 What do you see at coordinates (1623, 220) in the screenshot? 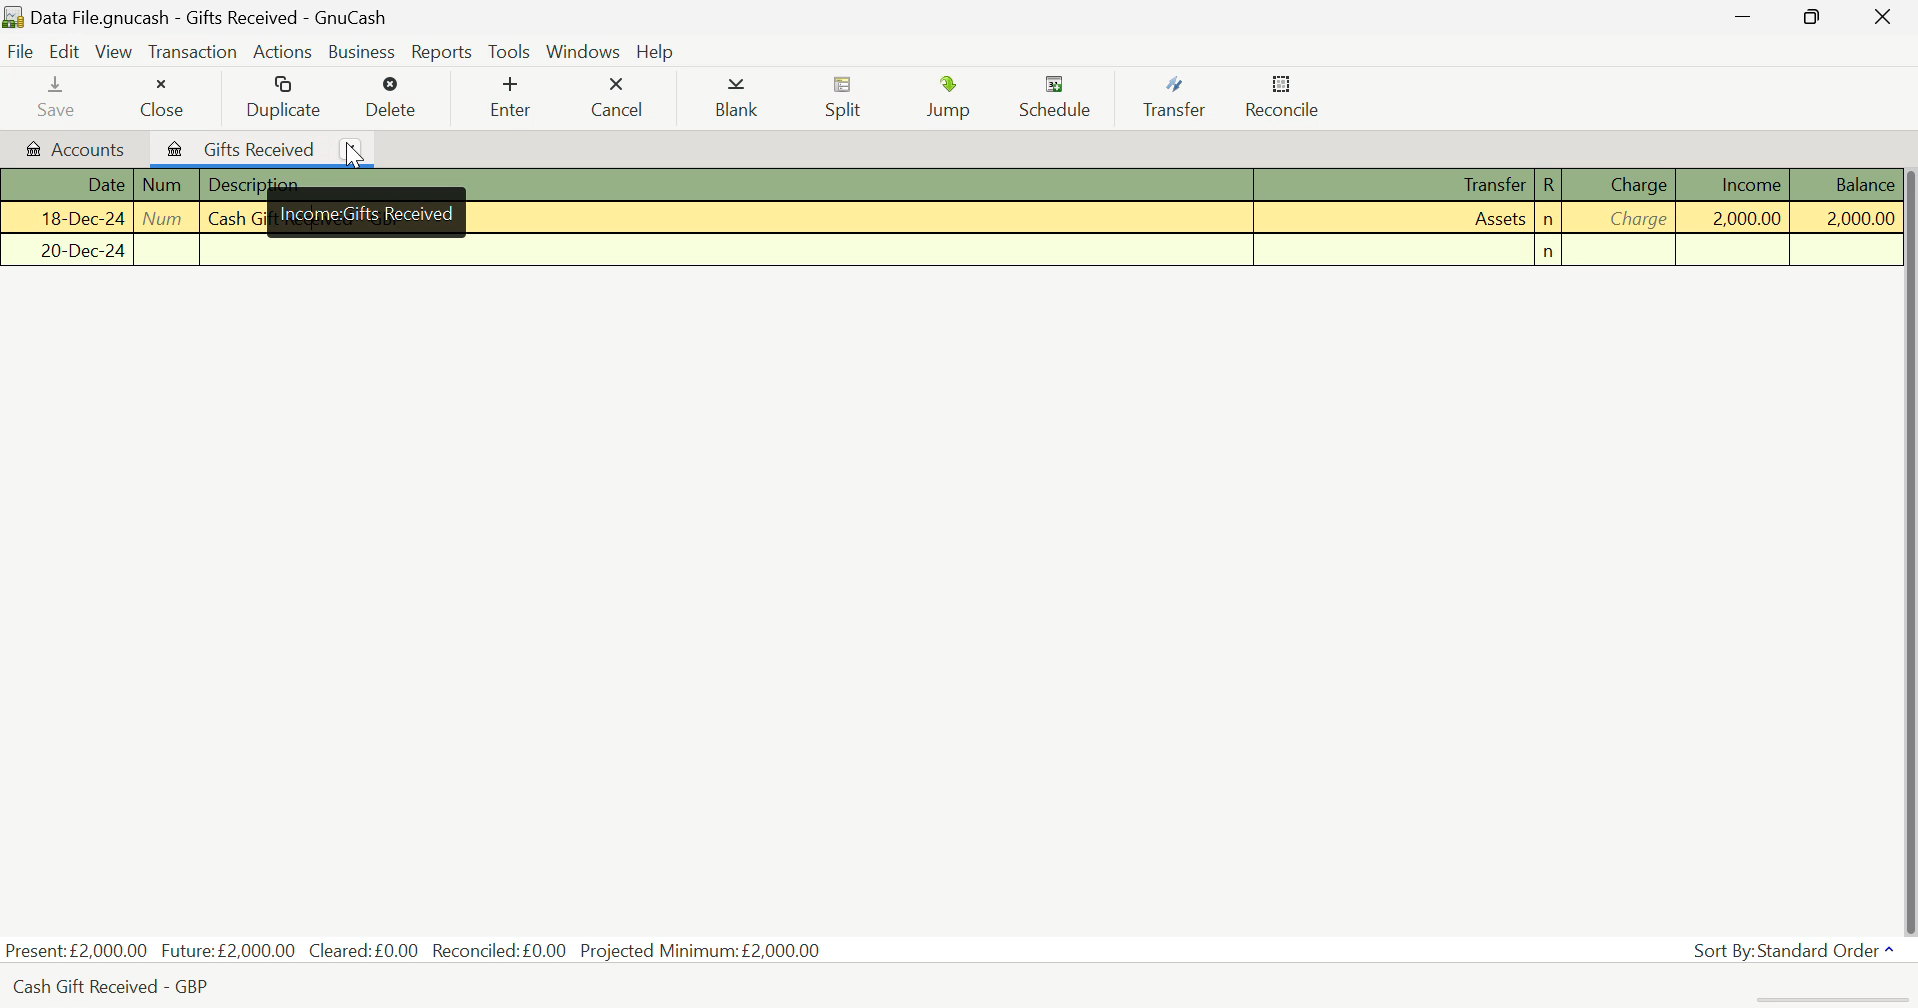
I see `Charge` at bounding box center [1623, 220].